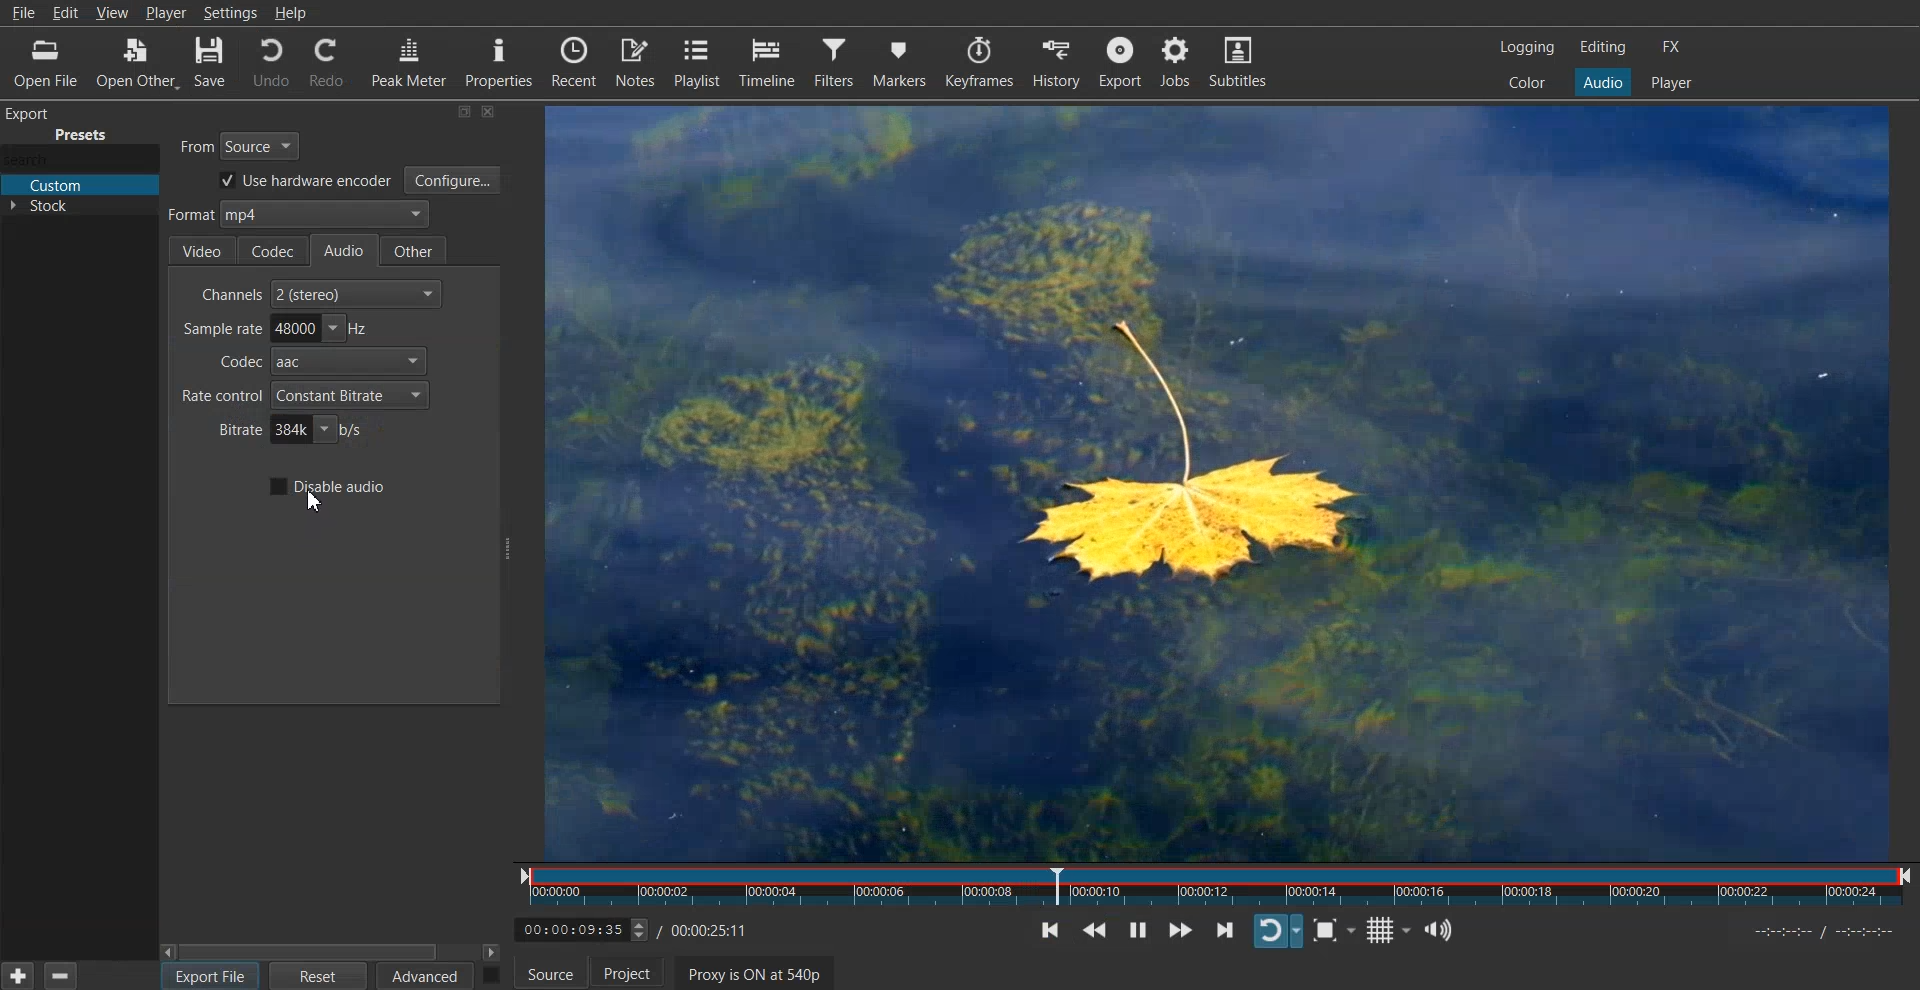  Describe the element at coordinates (1054, 929) in the screenshot. I see `Skip to the previous point` at that location.